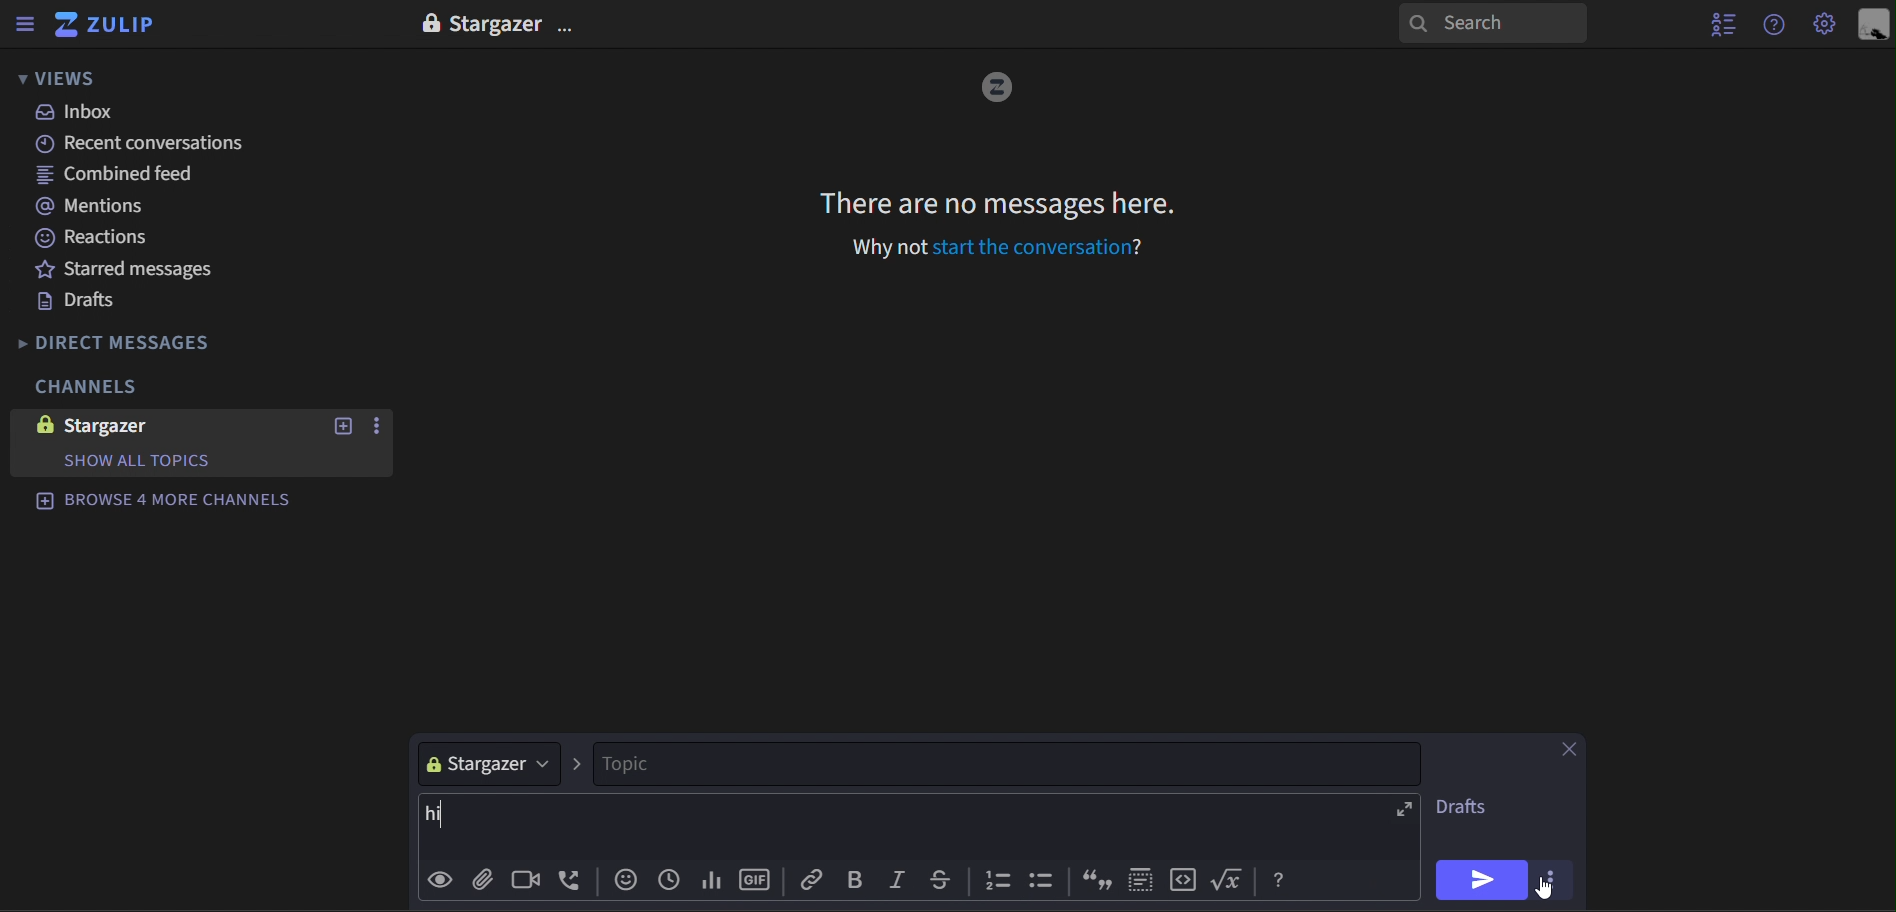 Image resolution: width=1896 pixels, height=912 pixels. Describe the element at coordinates (136, 208) in the screenshot. I see `mentions` at that location.